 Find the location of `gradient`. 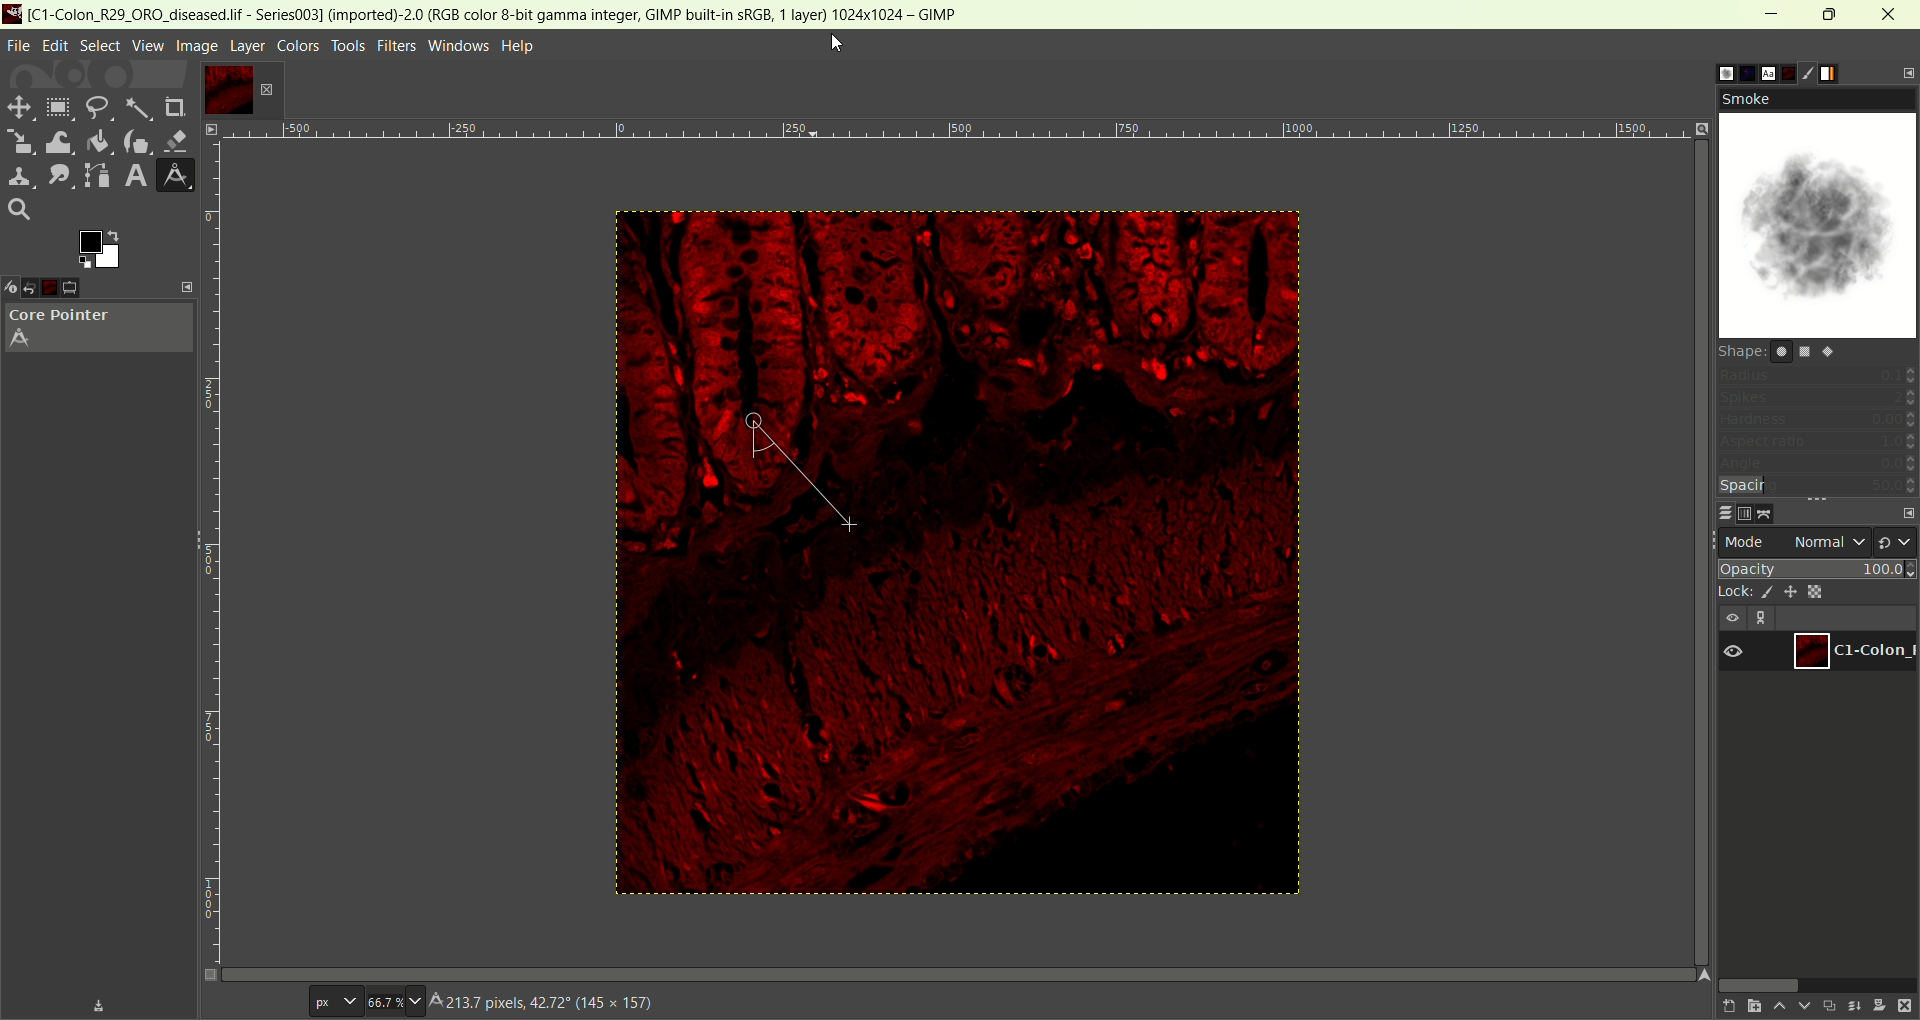

gradient is located at coordinates (1842, 72).